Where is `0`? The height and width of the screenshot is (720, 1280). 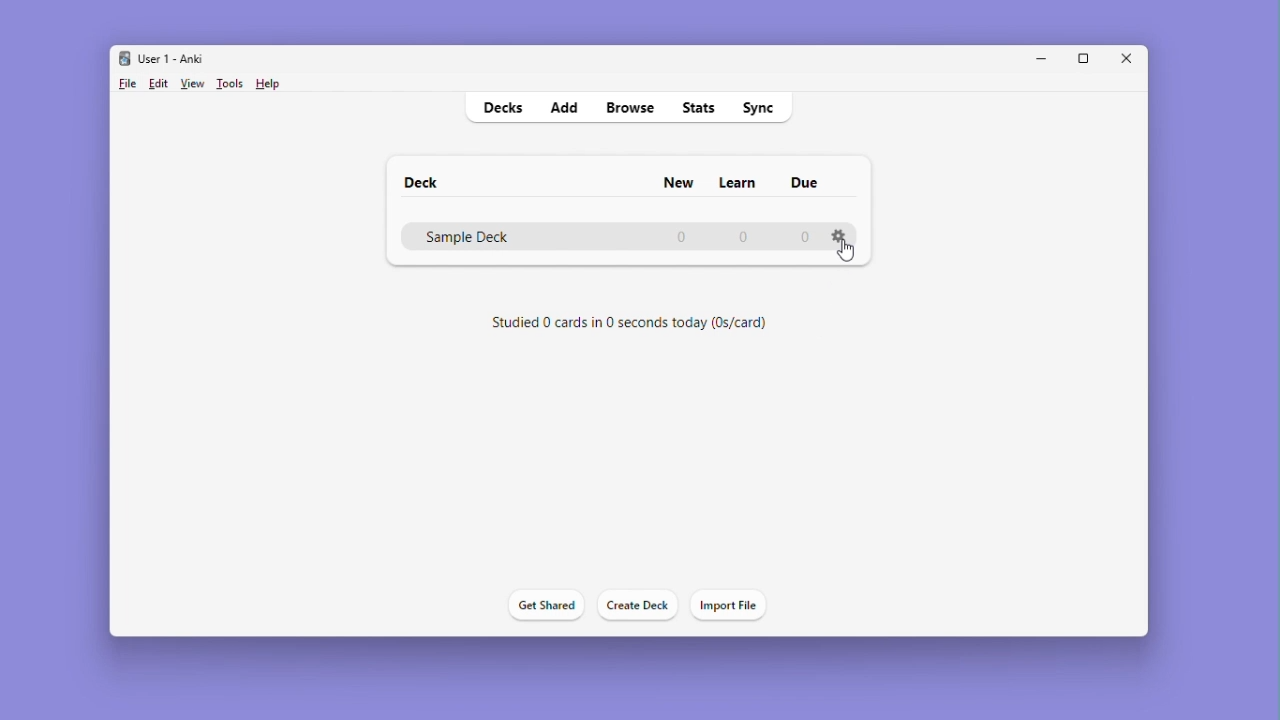 0 is located at coordinates (806, 236).